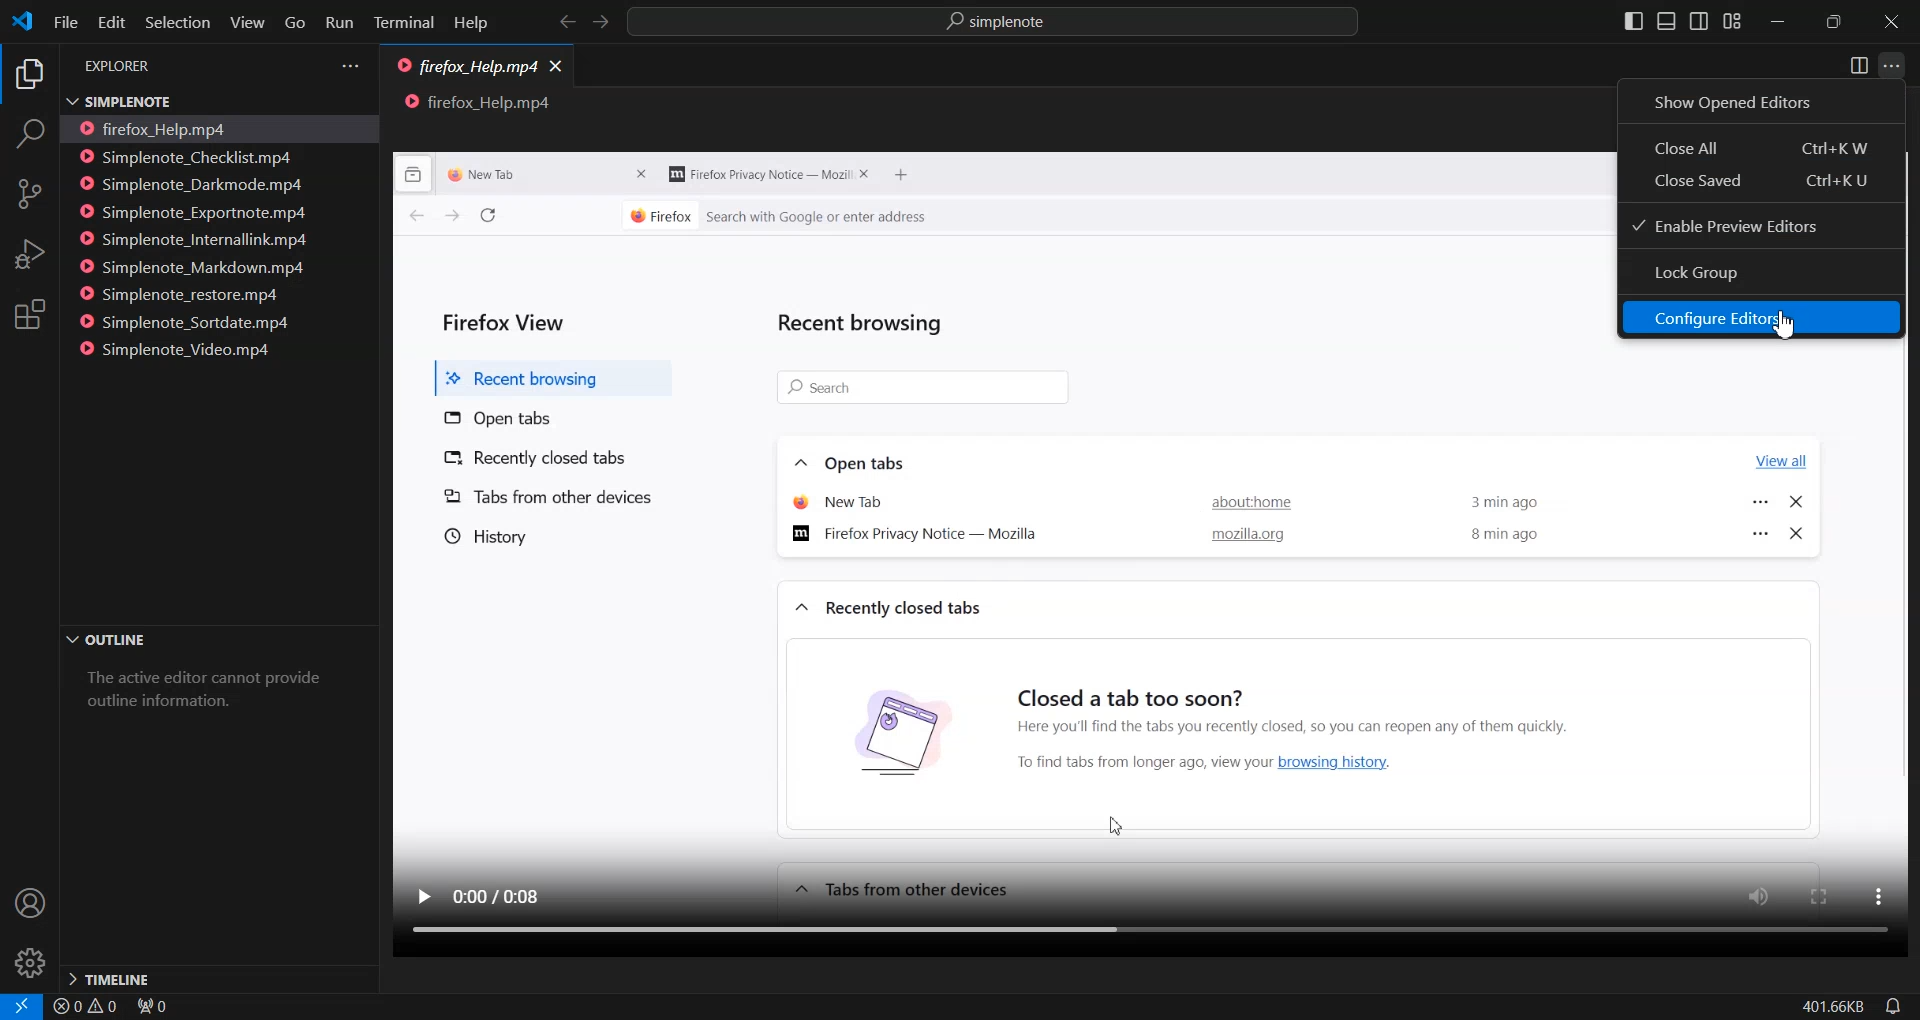  Describe the element at coordinates (900, 889) in the screenshot. I see `tabs from othe device` at that location.